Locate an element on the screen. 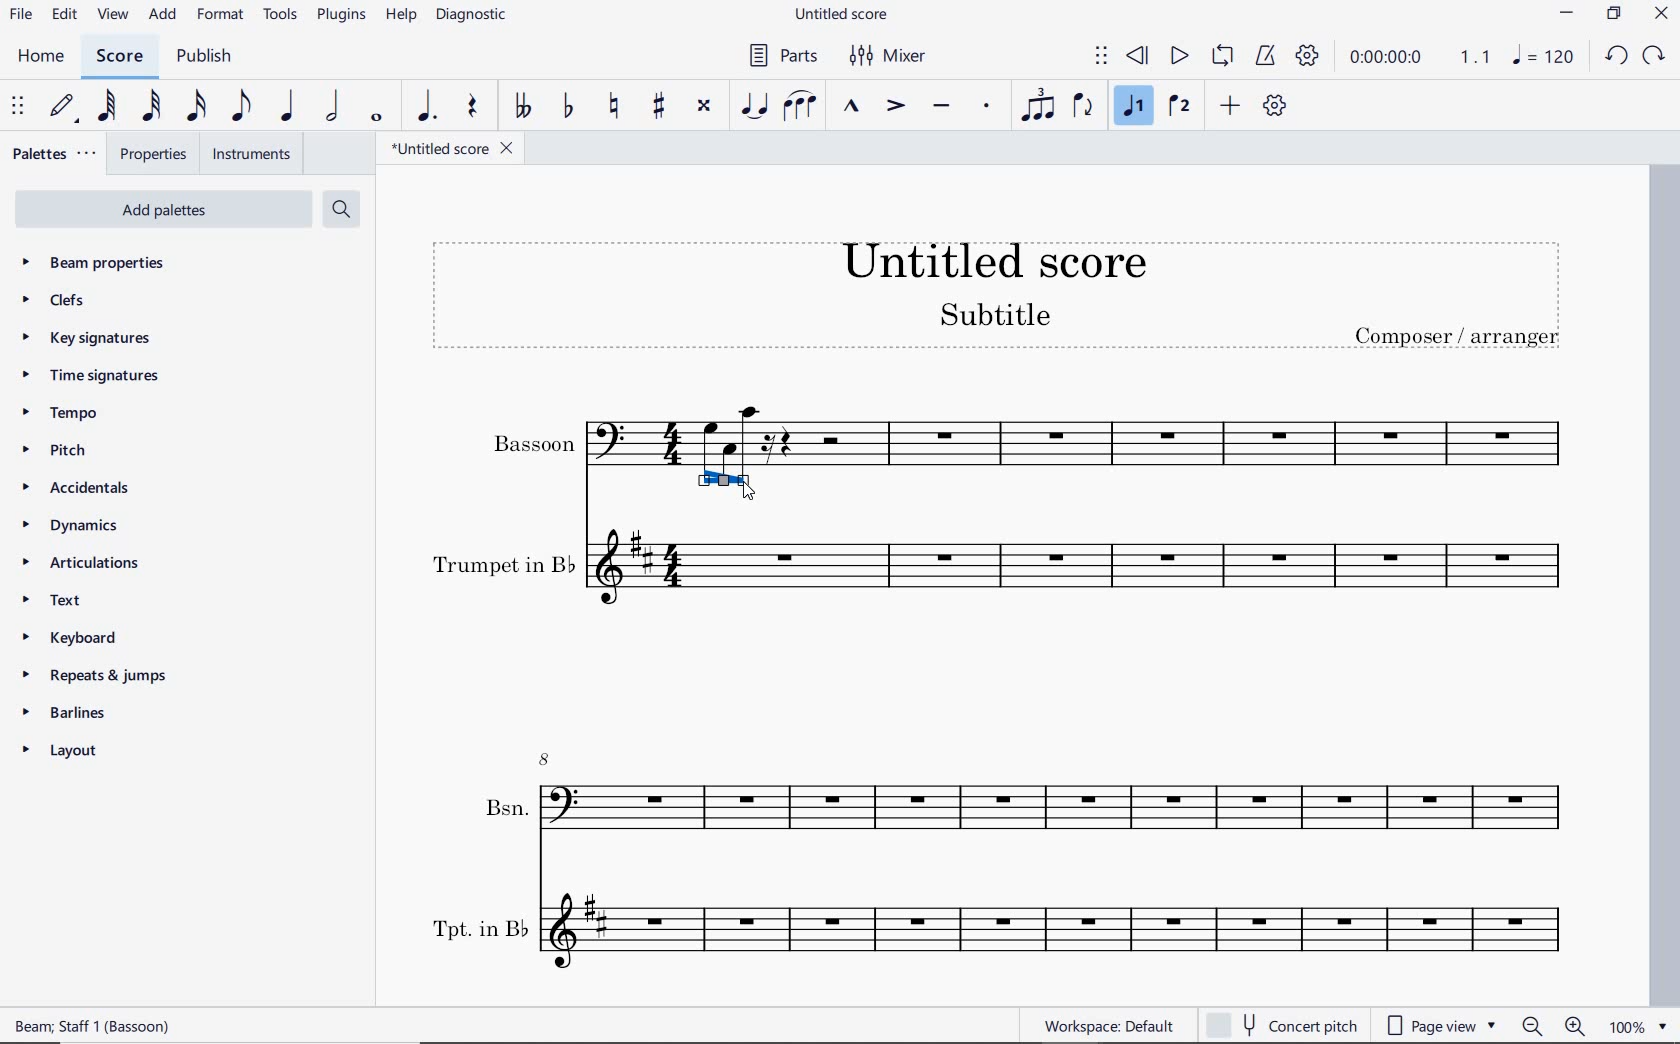  barlines is located at coordinates (66, 714).